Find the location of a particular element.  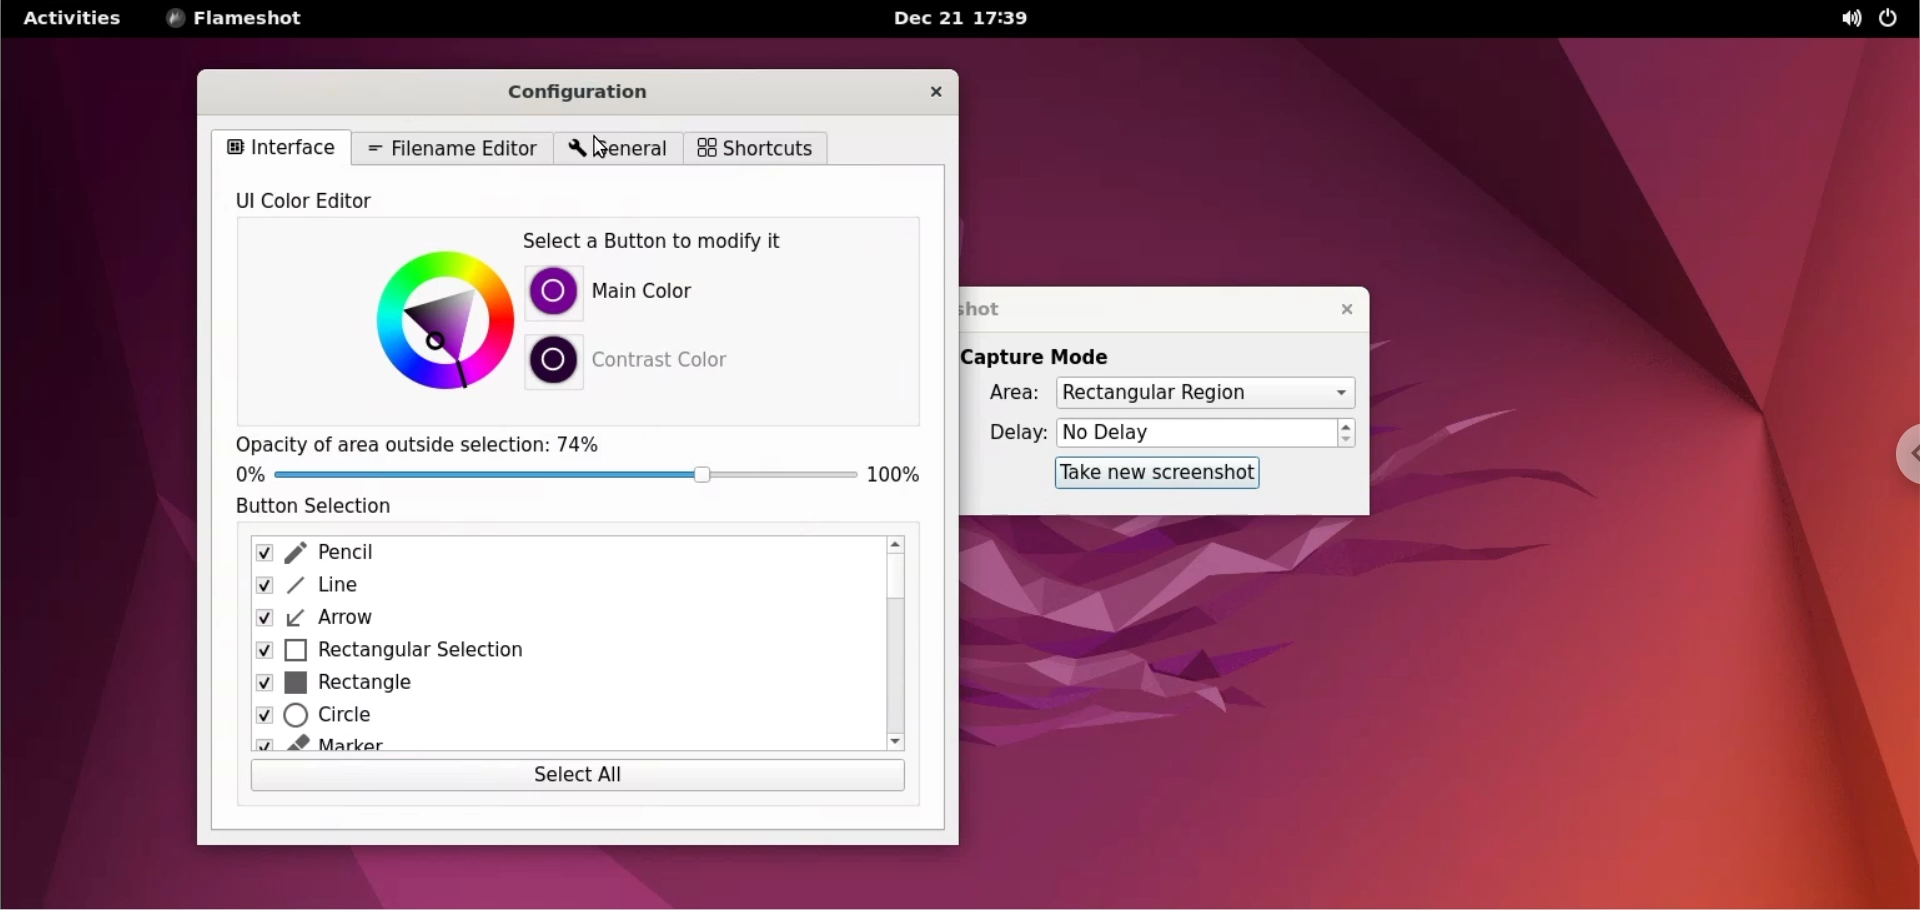

main color is located at coordinates (686, 294).